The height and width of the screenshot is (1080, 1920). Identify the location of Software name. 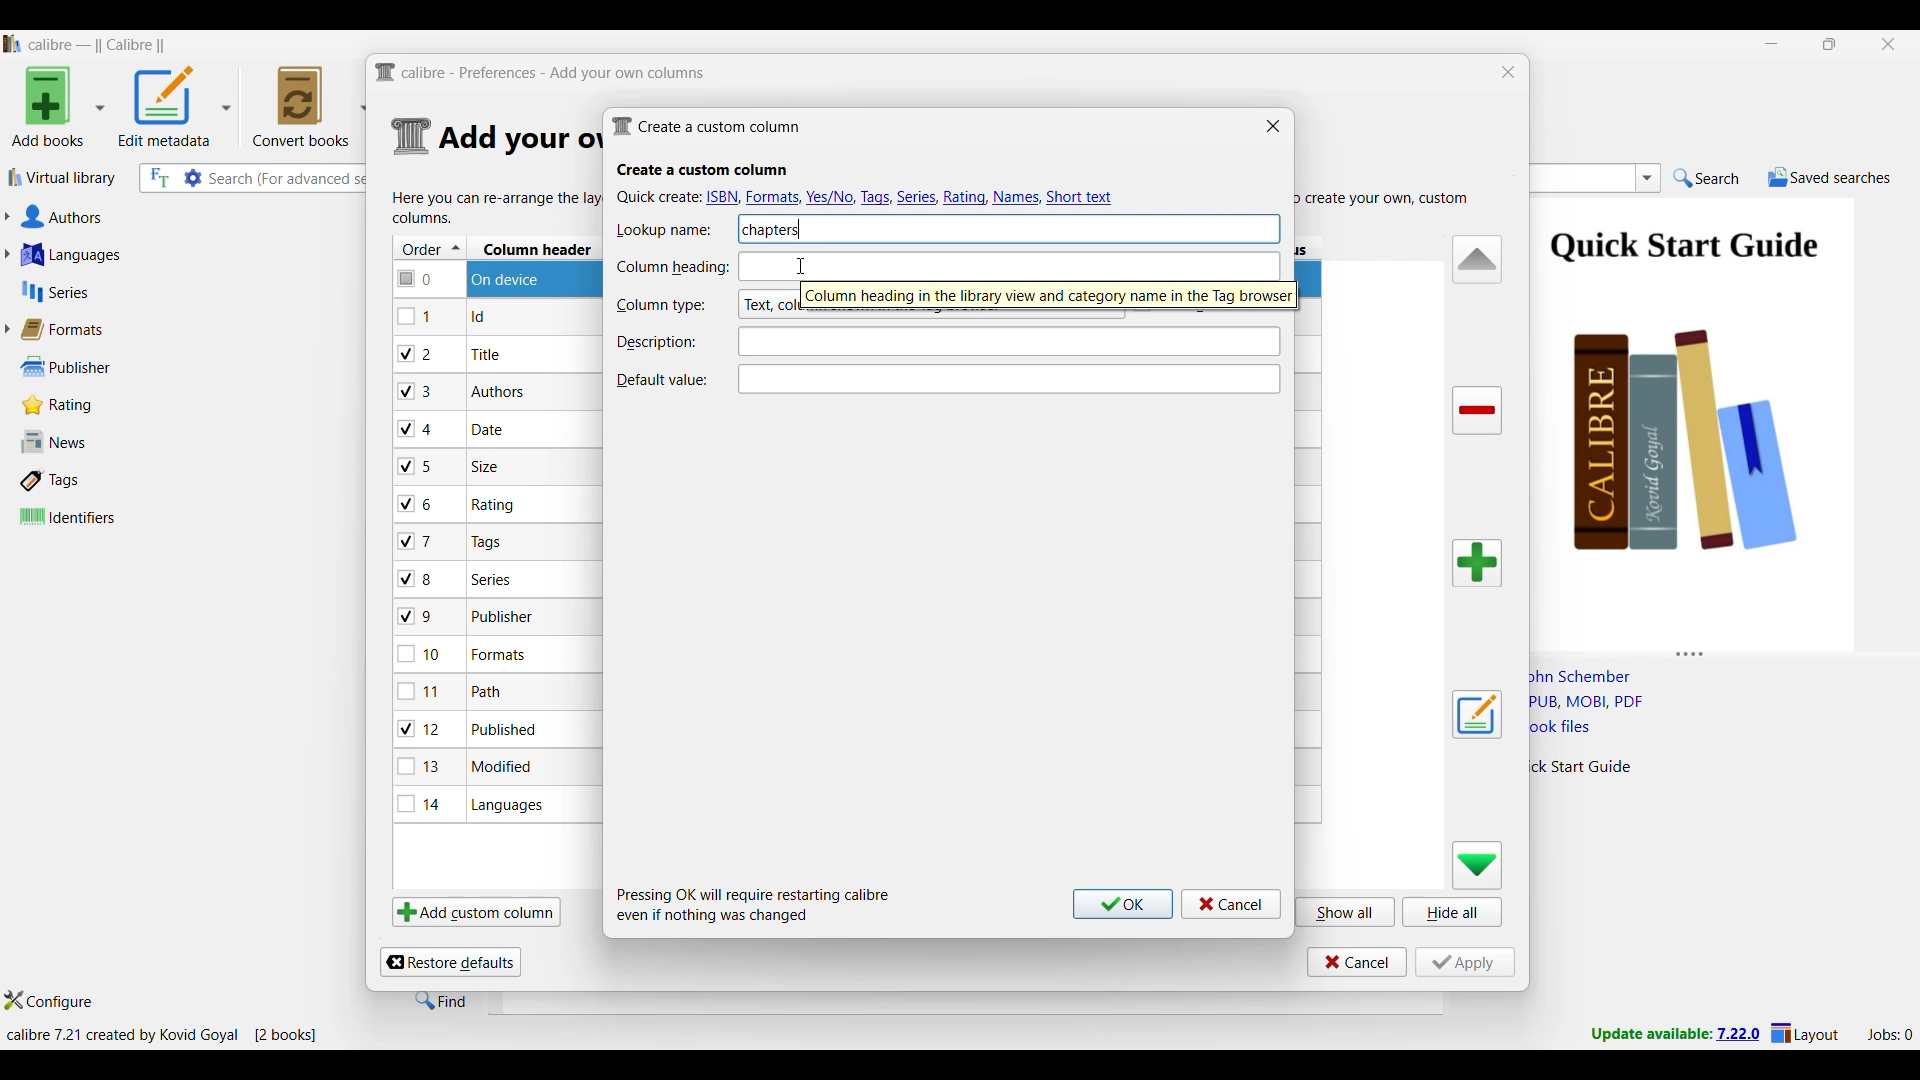
(98, 45).